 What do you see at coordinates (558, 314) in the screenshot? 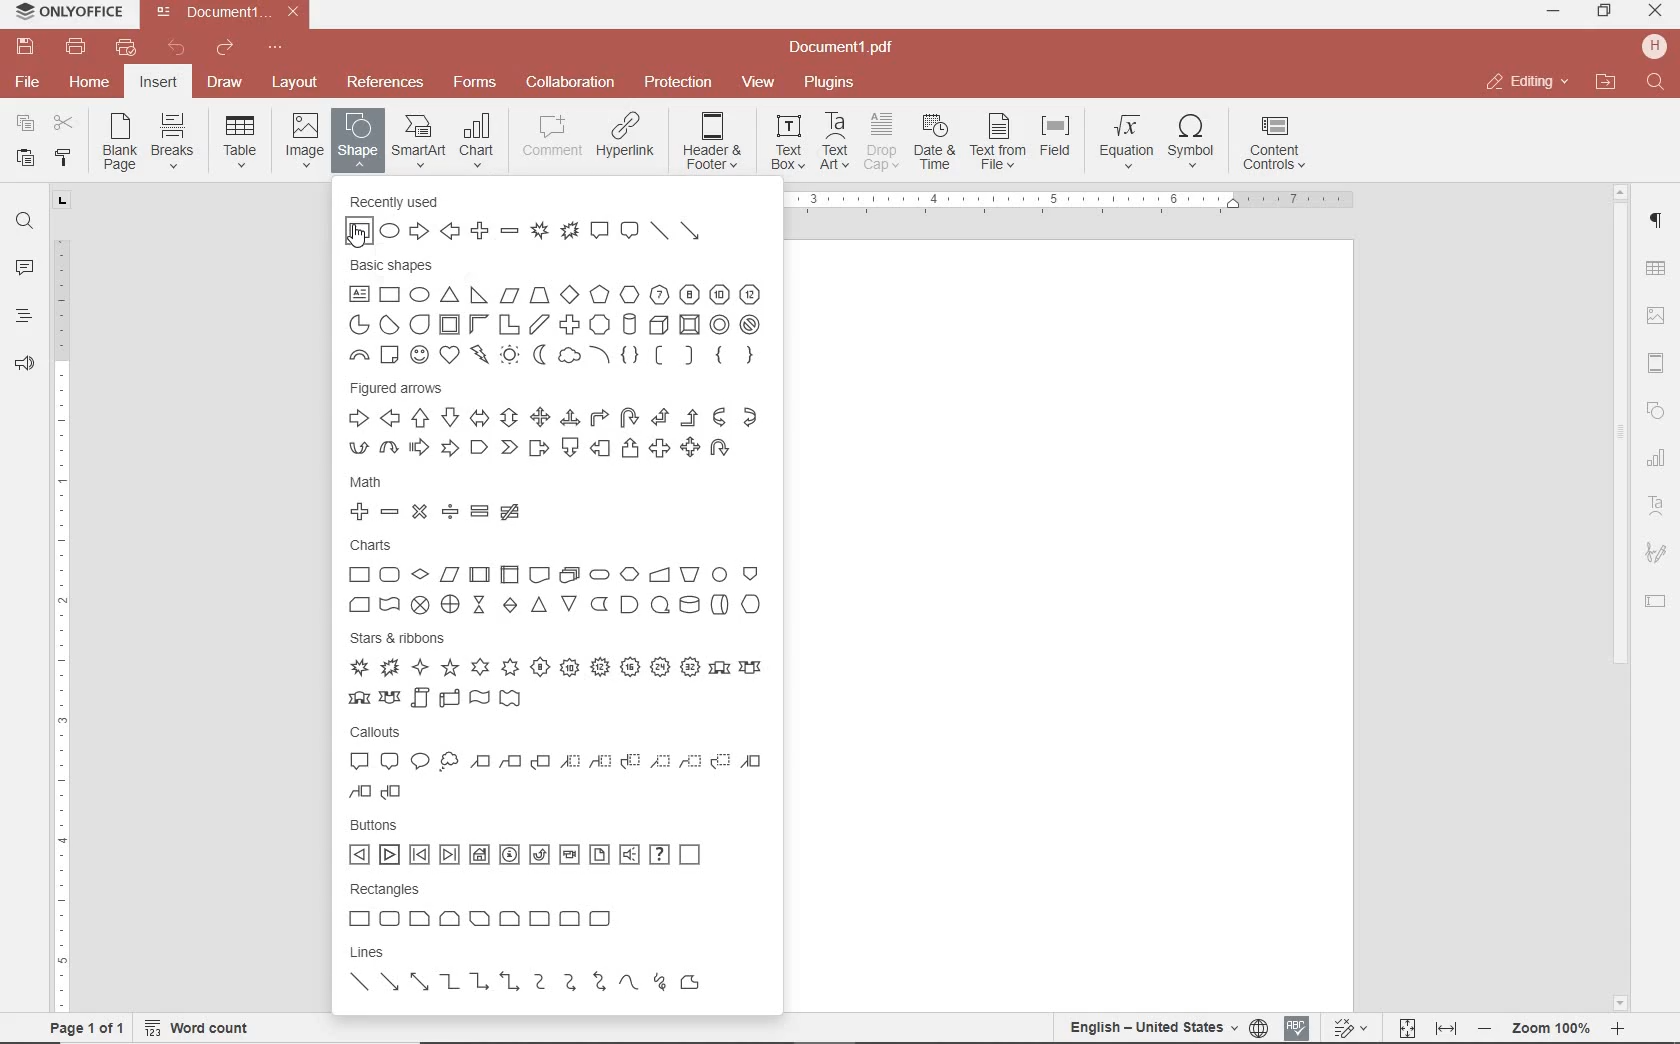
I see `BASIC SHAPES` at bounding box center [558, 314].